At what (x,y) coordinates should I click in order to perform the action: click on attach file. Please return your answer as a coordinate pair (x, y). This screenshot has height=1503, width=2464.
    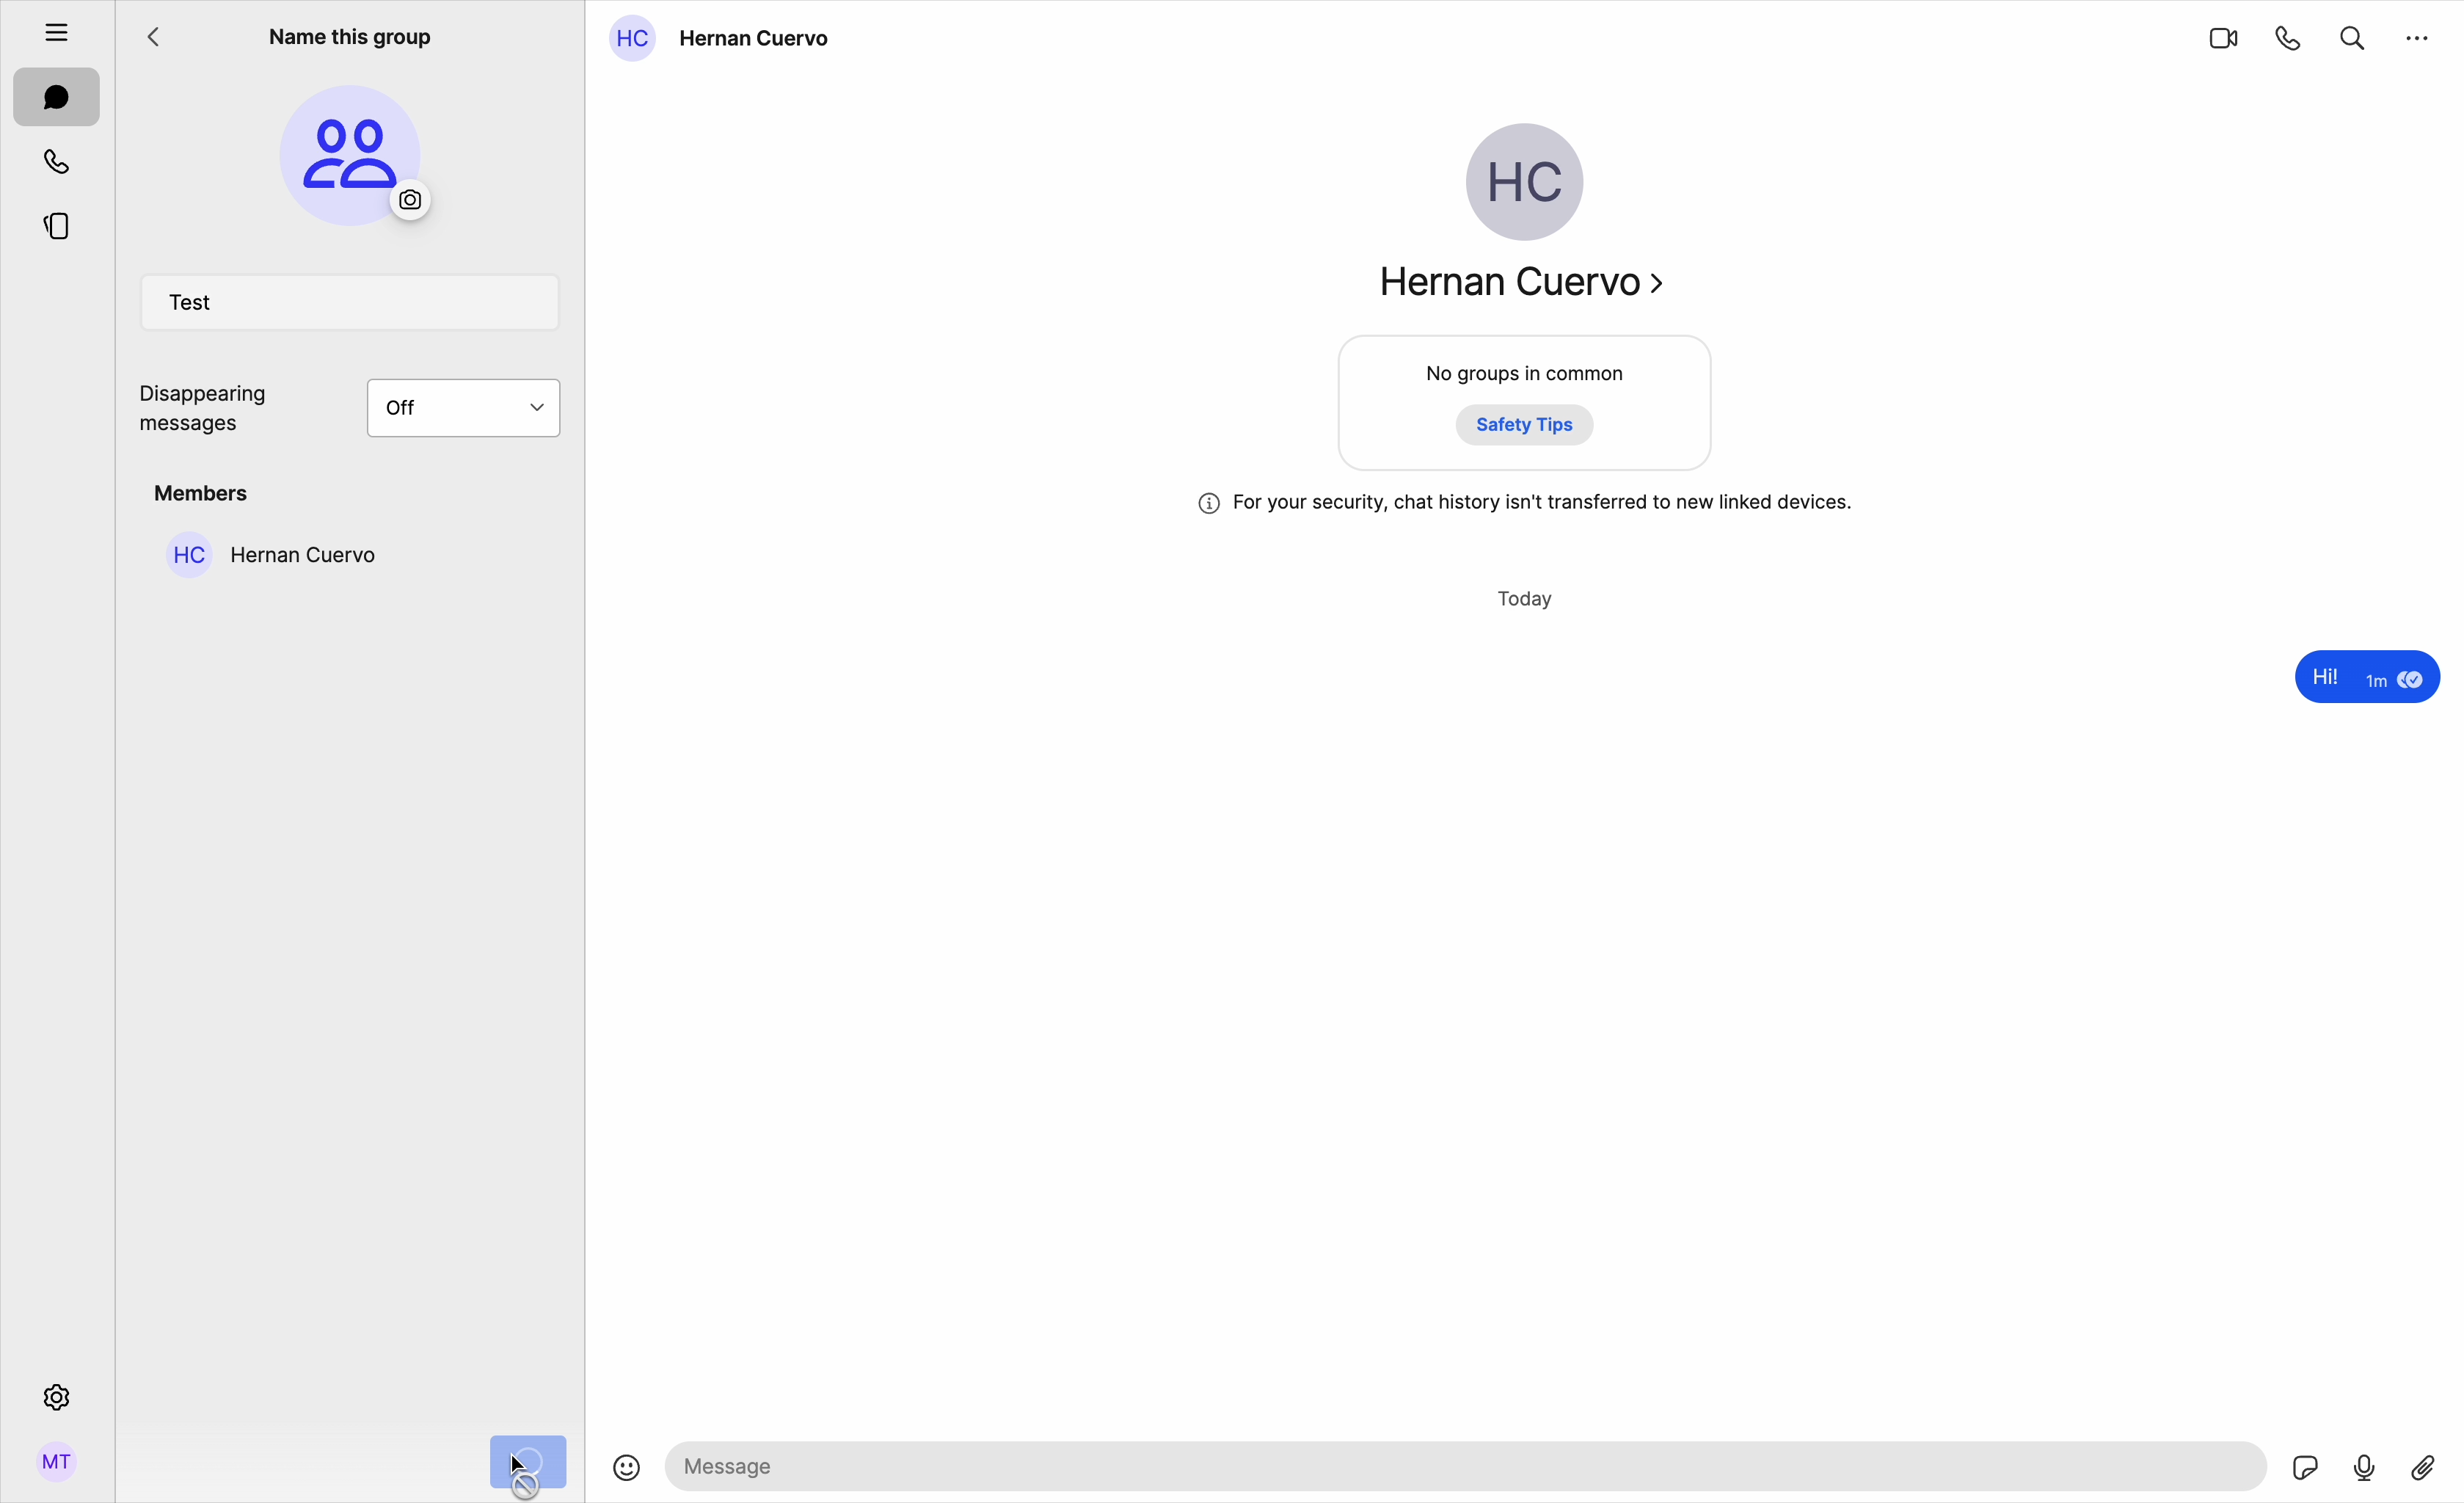
    Looking at the image, I should click on (2427, 1465).